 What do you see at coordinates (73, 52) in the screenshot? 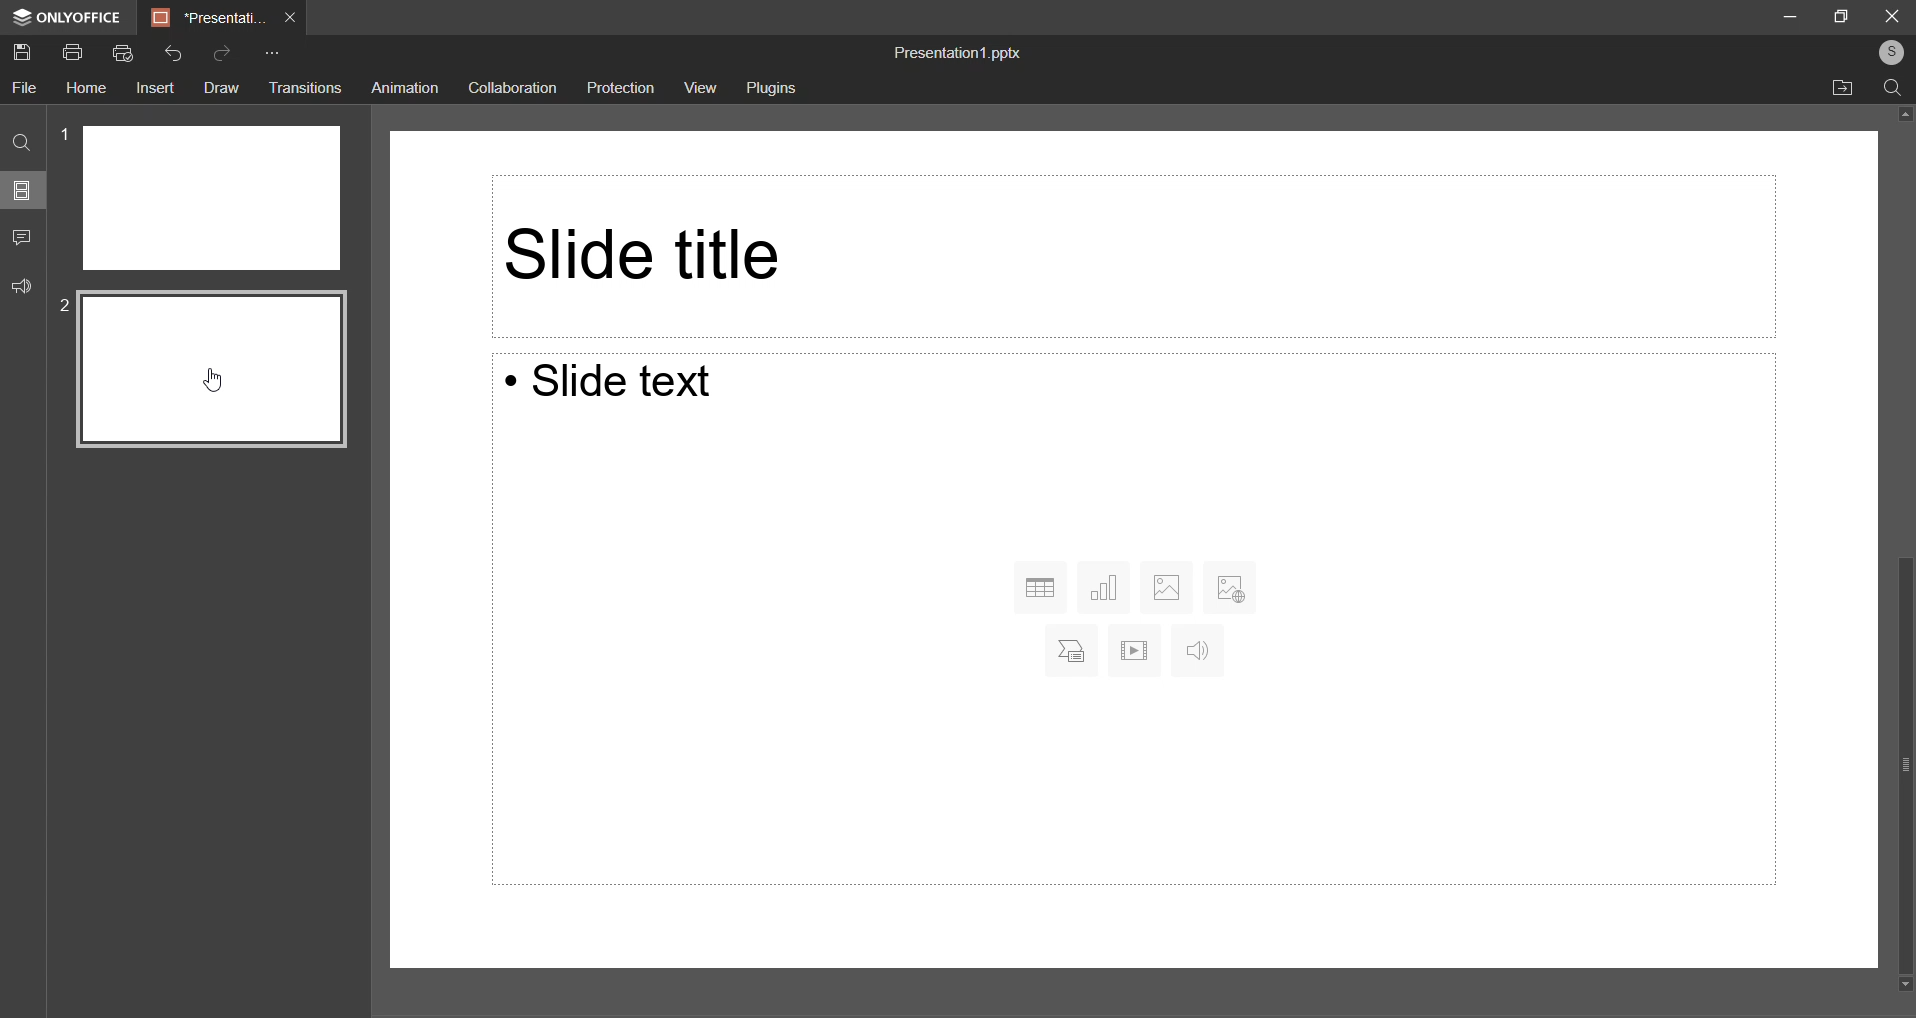
I see `Print` at bounding box center [73, 52].